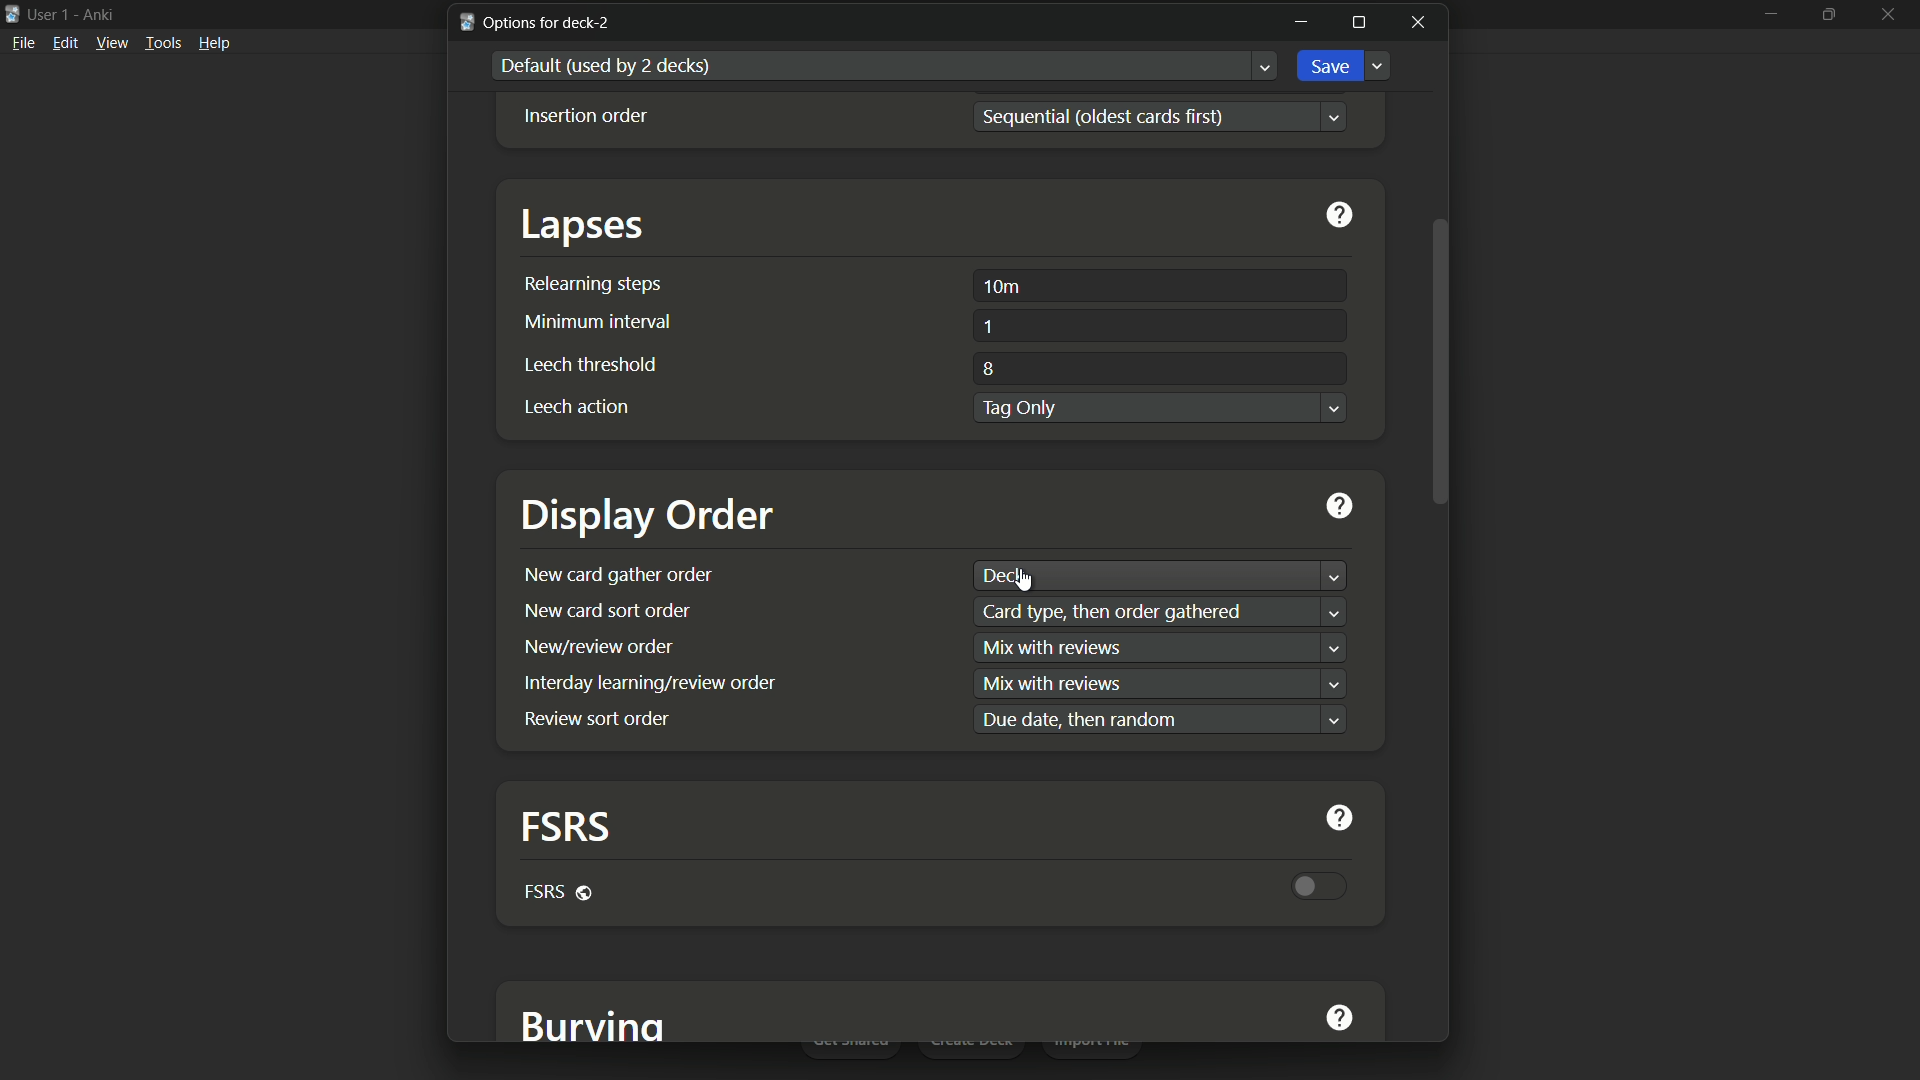 Image resolution: width=1920 pixels, height=1080 pixels. What do you see at coordinates (112, 43) in the screenshot?
I see `view menu` at bounding box center [112, 43].